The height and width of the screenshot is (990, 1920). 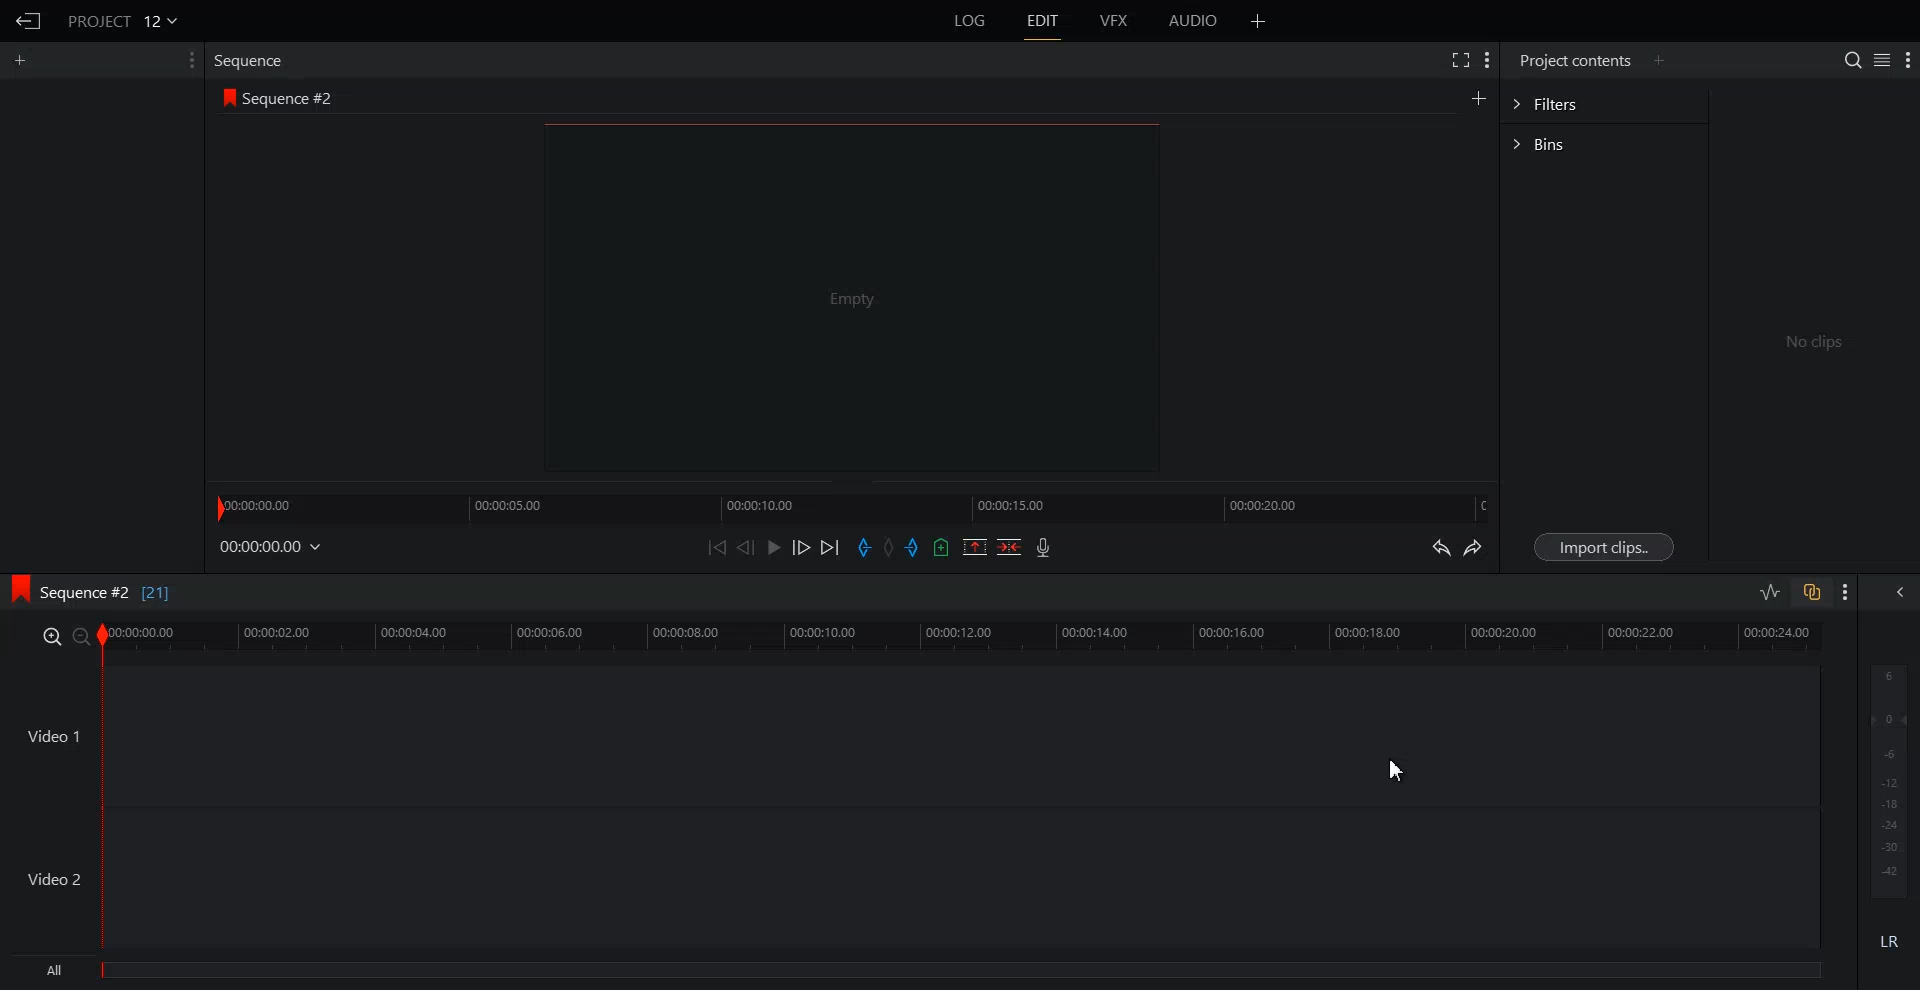 I want to click on logo, so click(x=16, y=589).